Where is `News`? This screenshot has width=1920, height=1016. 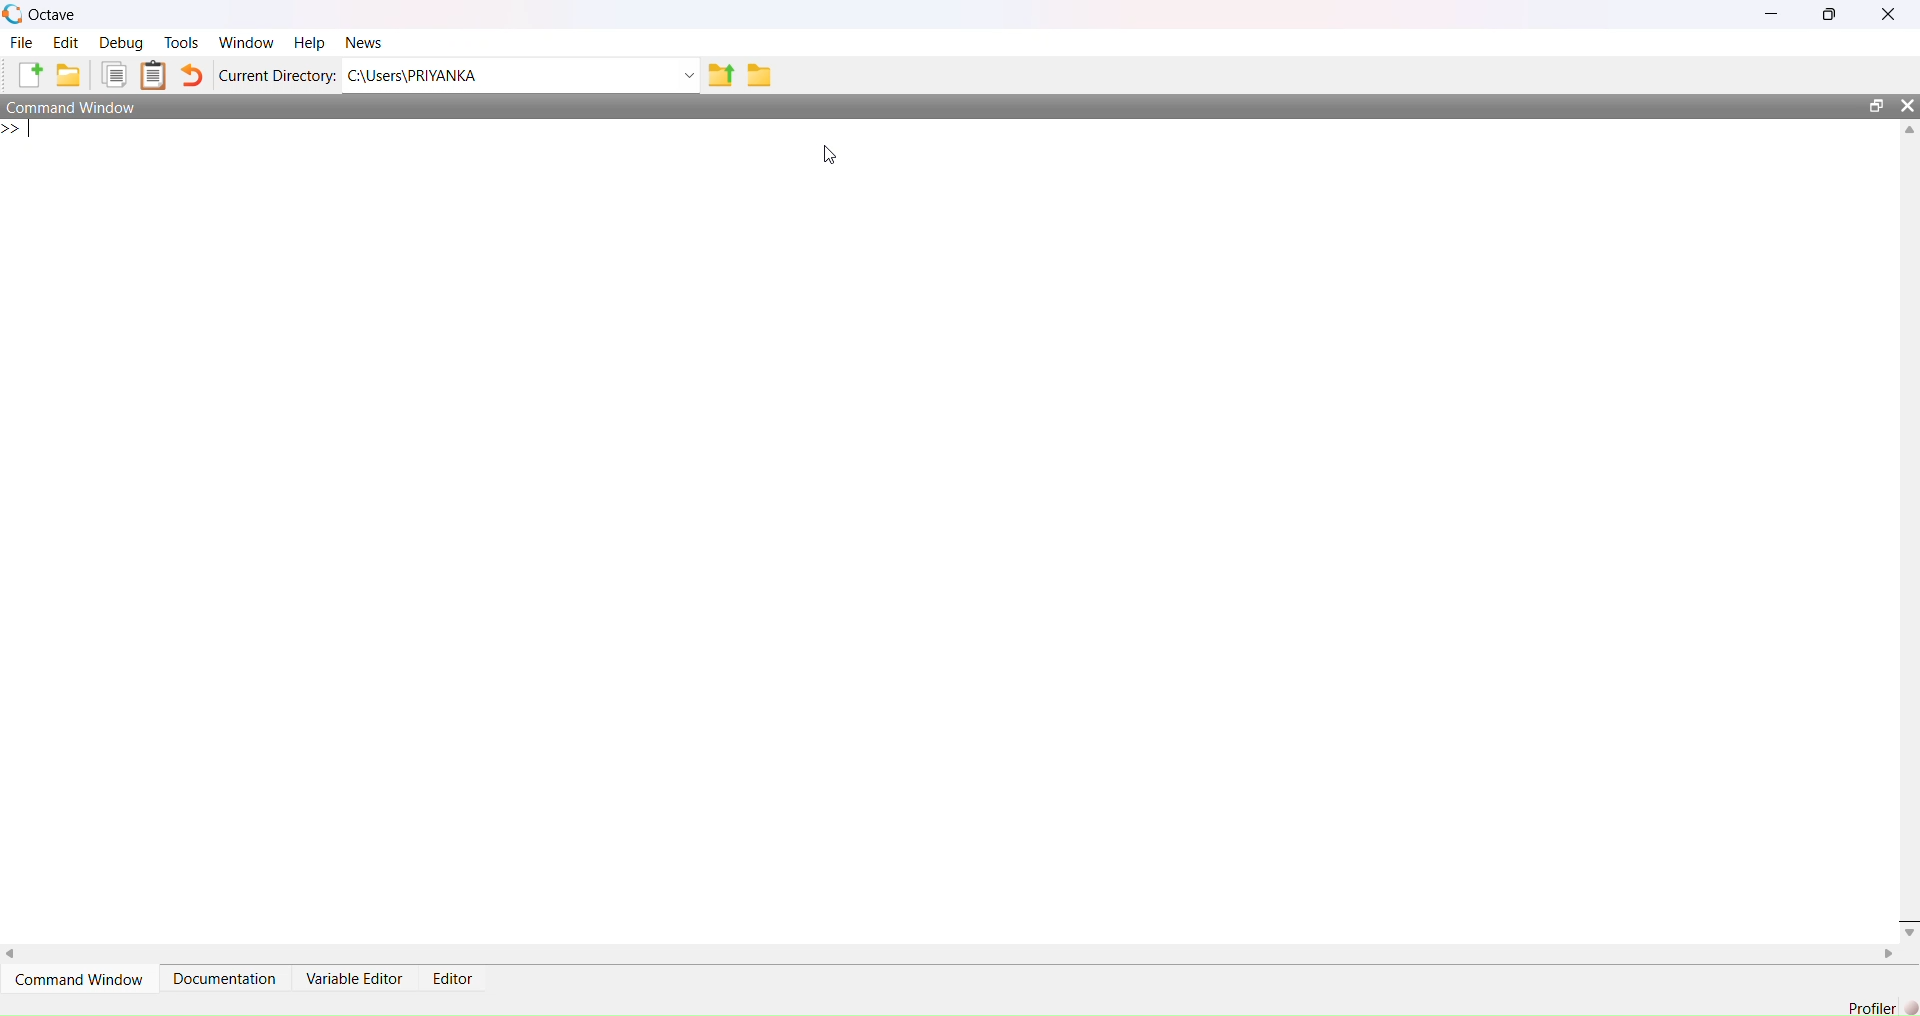
News is located at coordinates (366, 43).